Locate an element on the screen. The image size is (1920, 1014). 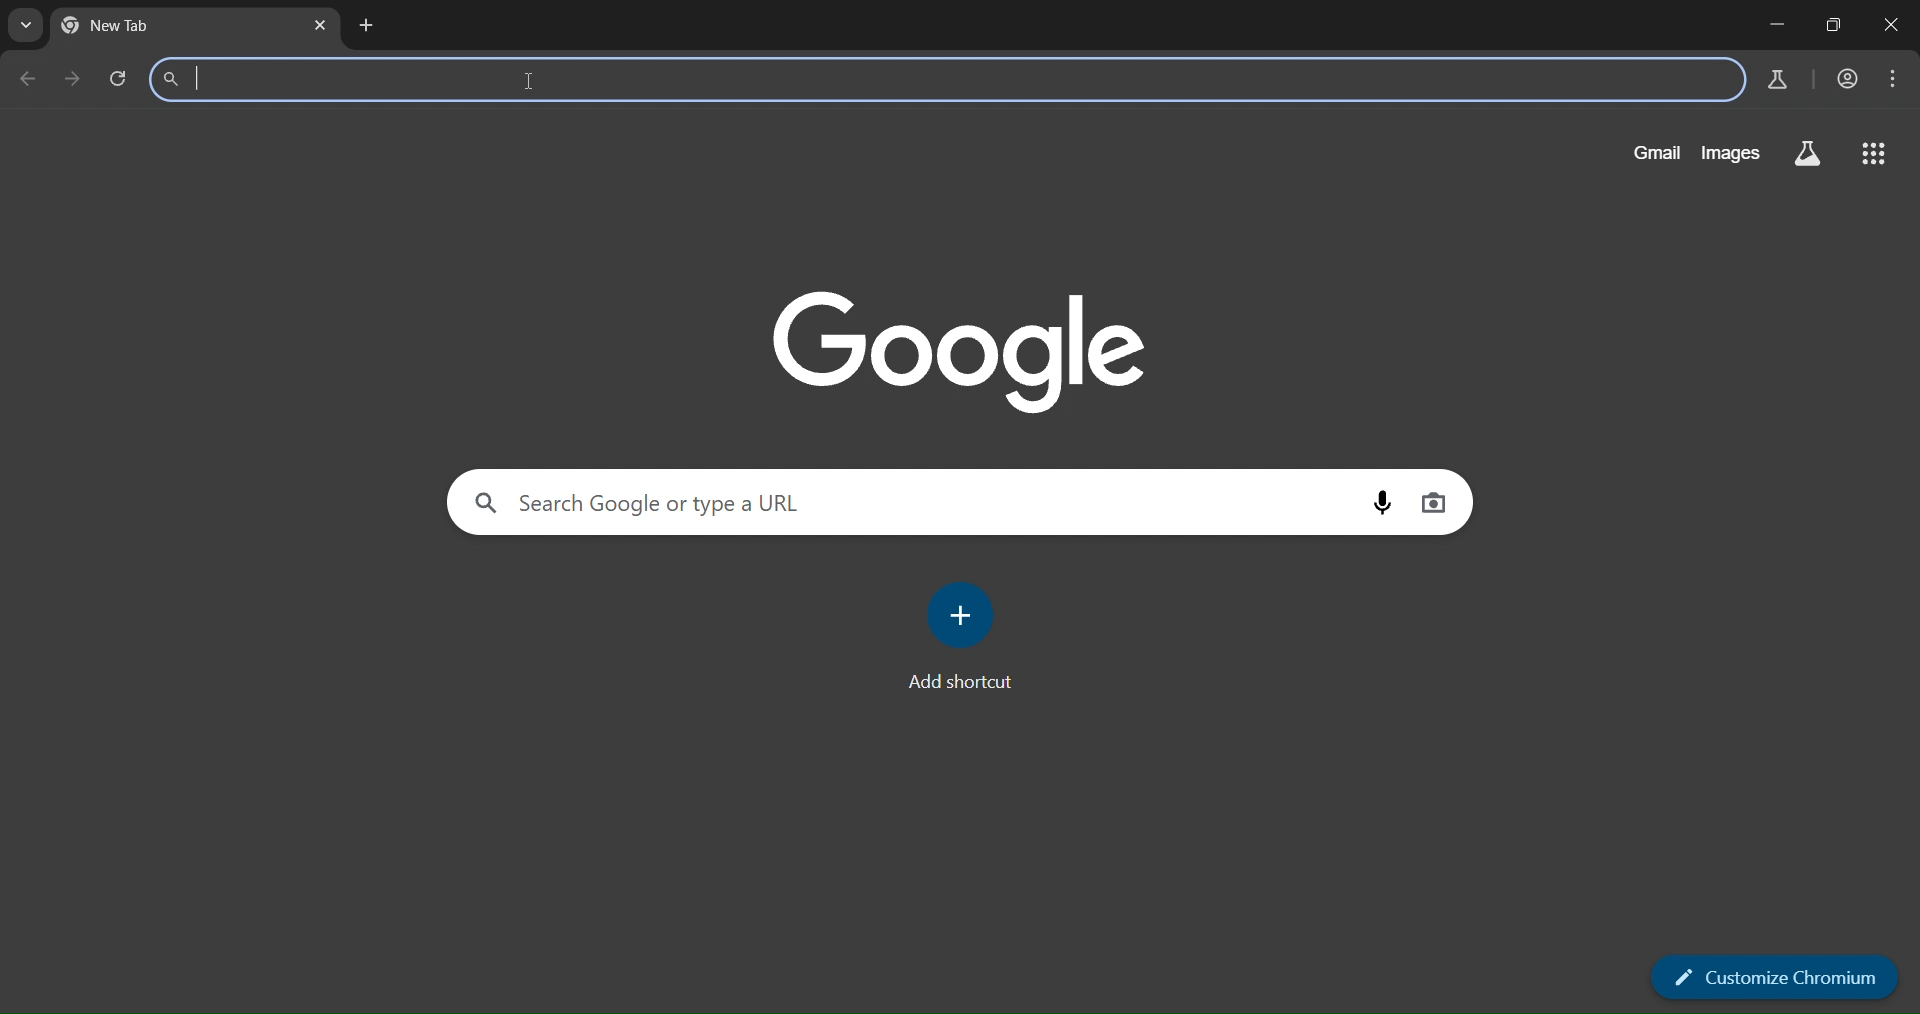
search tab is located at coordinates (25, 27).